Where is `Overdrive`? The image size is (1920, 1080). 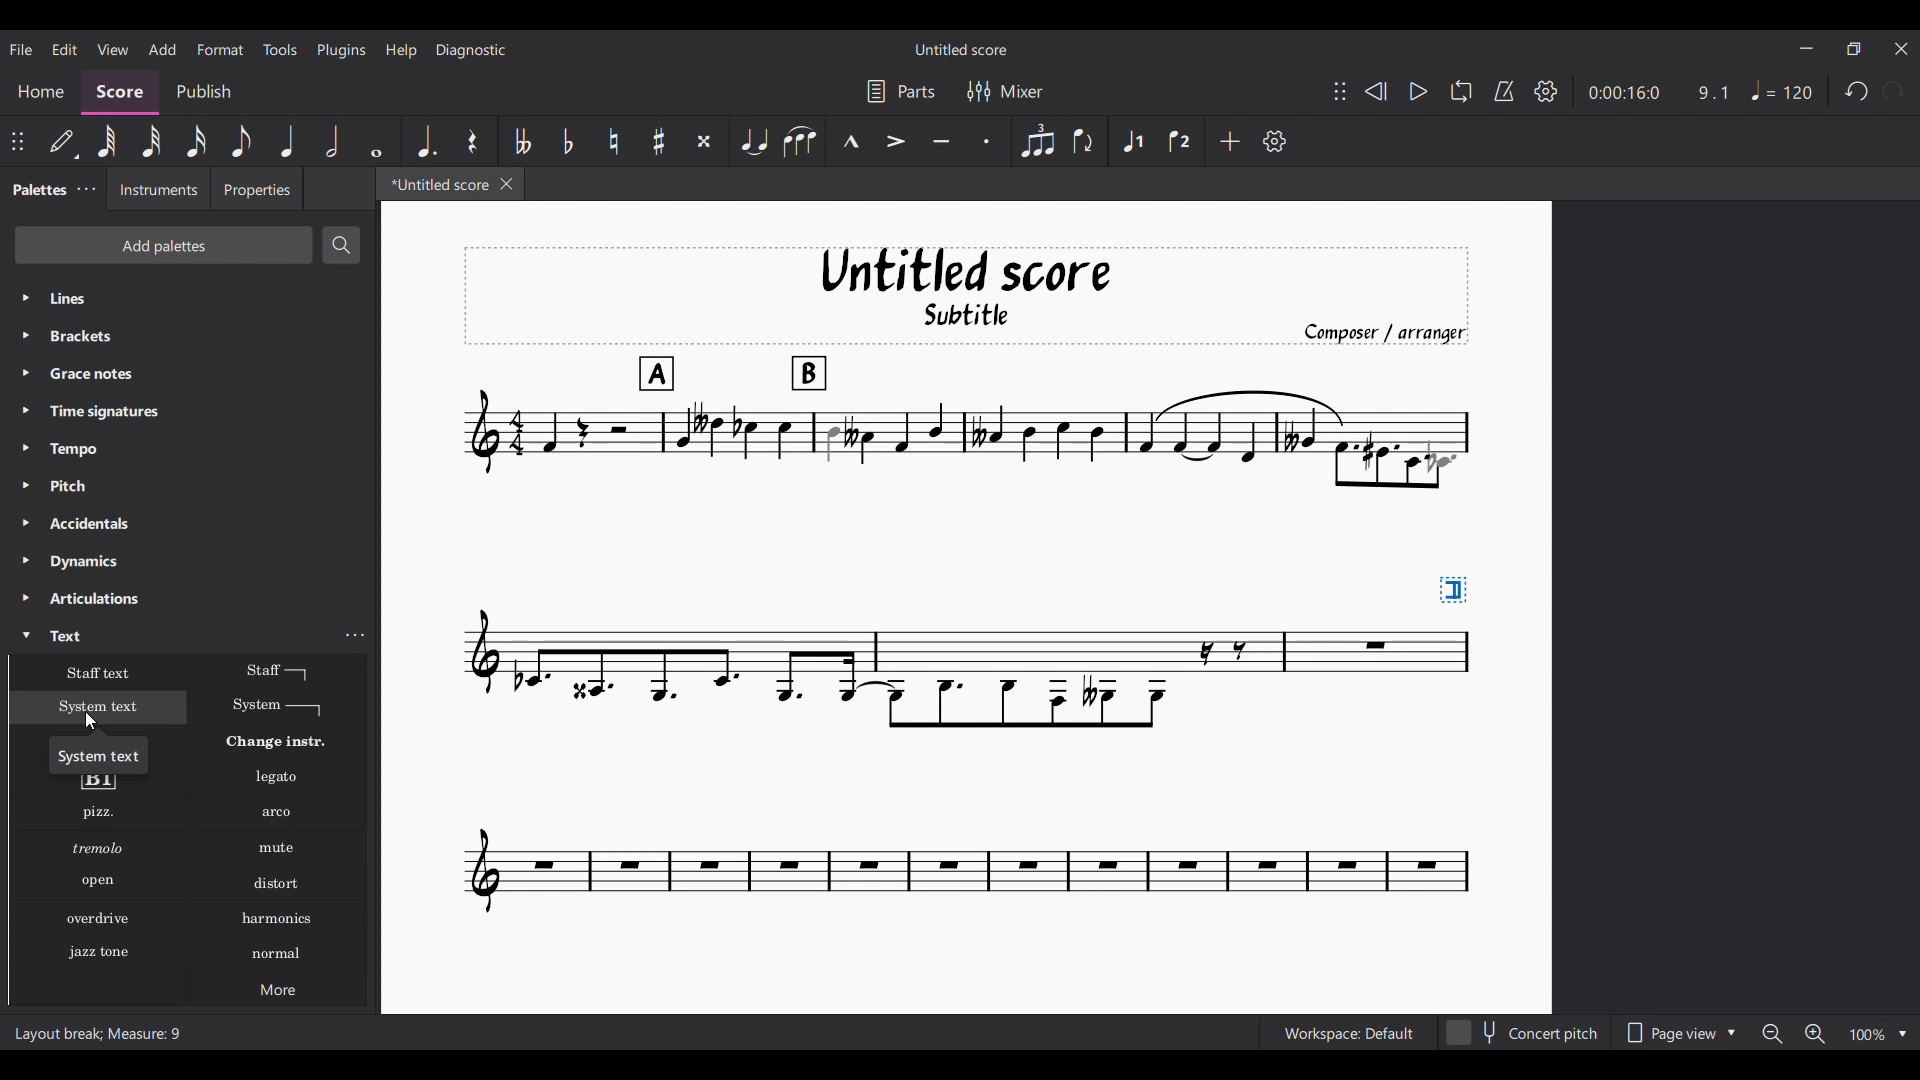 Overdrive is located at coordinates (98, 918).